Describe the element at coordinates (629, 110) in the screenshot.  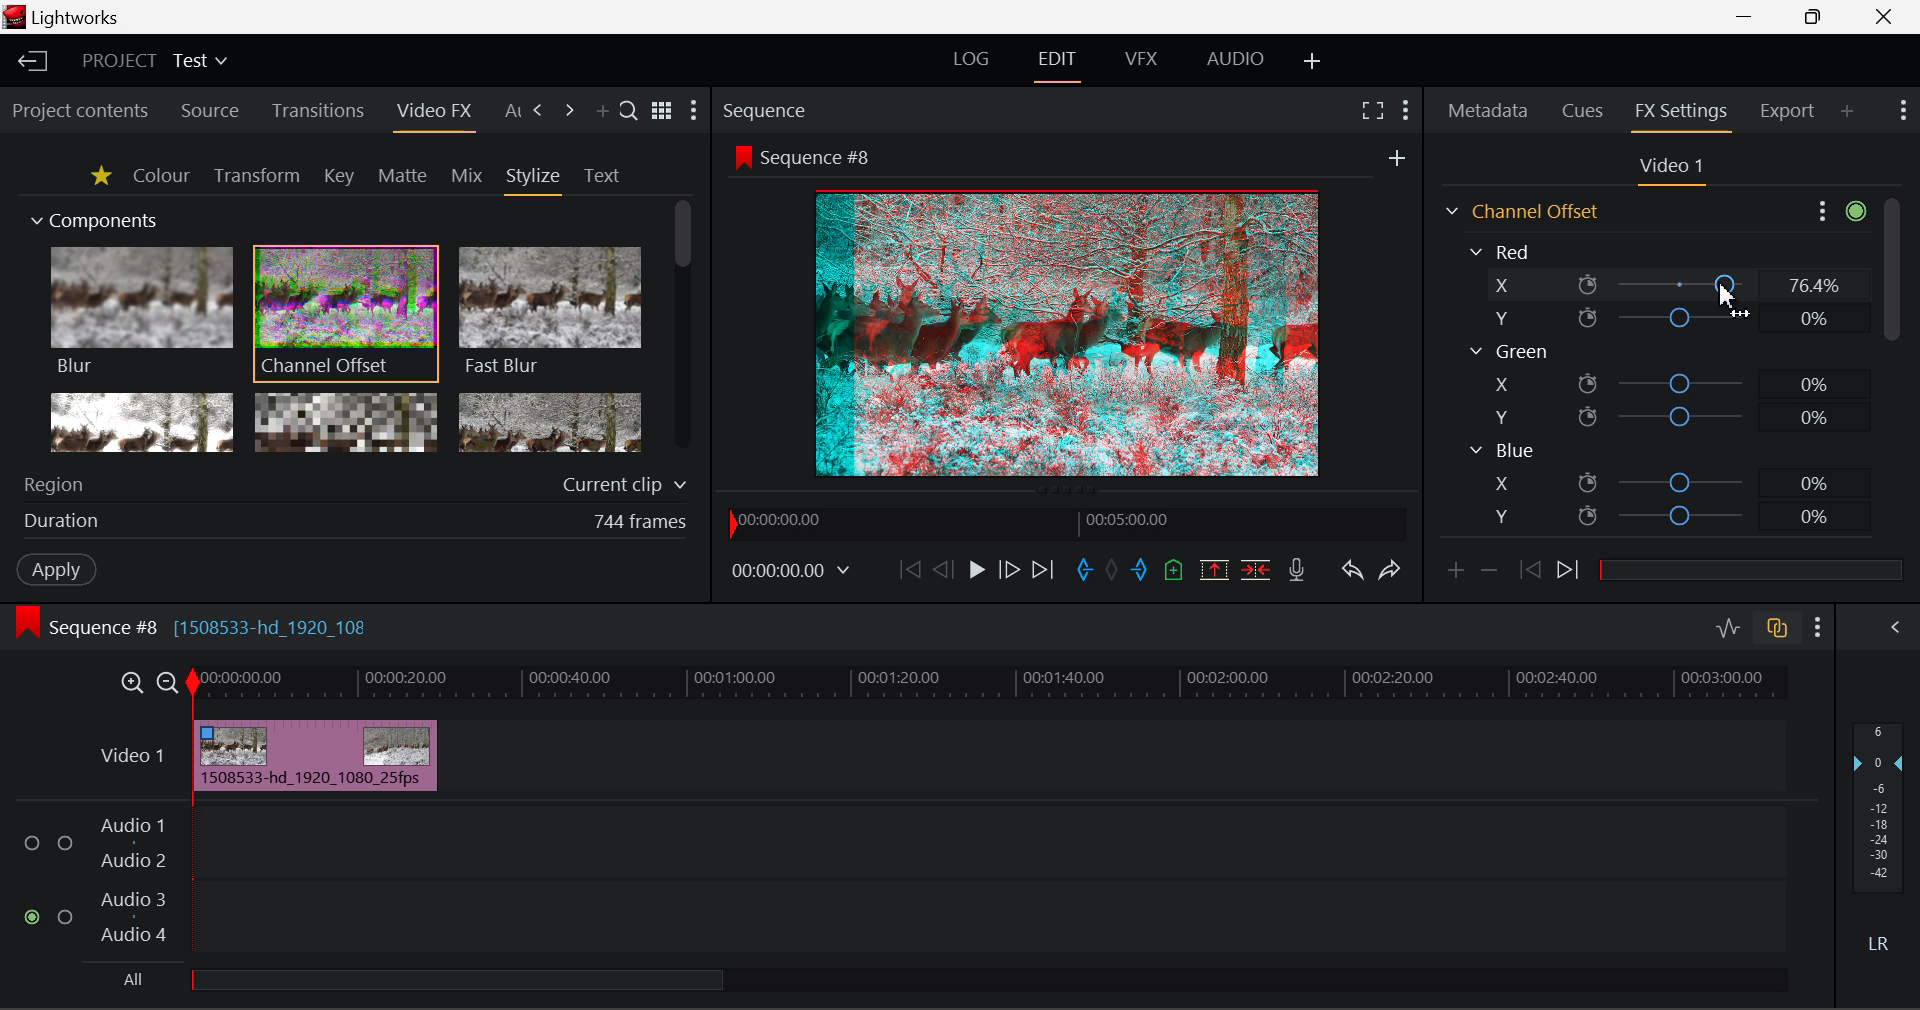
I see `Search` at that location.